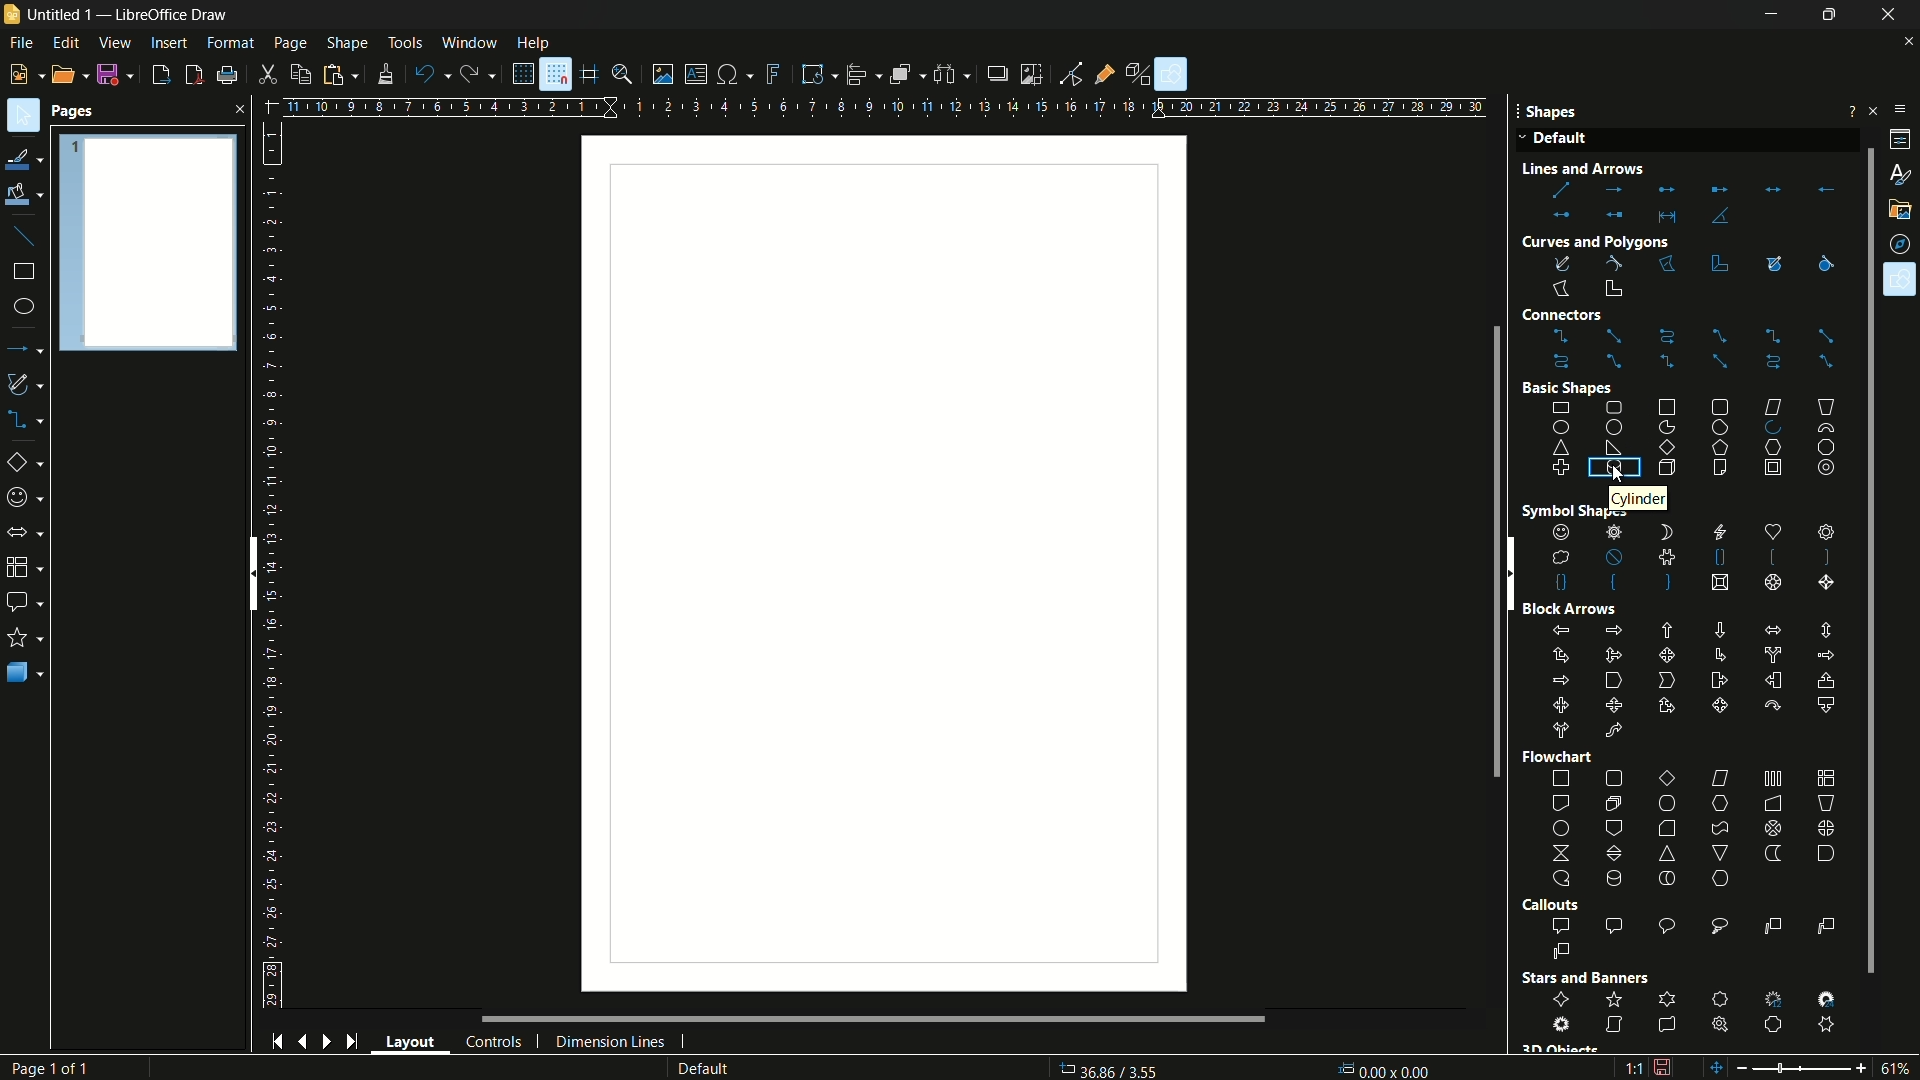  I want to click on connectors, so click(1693, 350).